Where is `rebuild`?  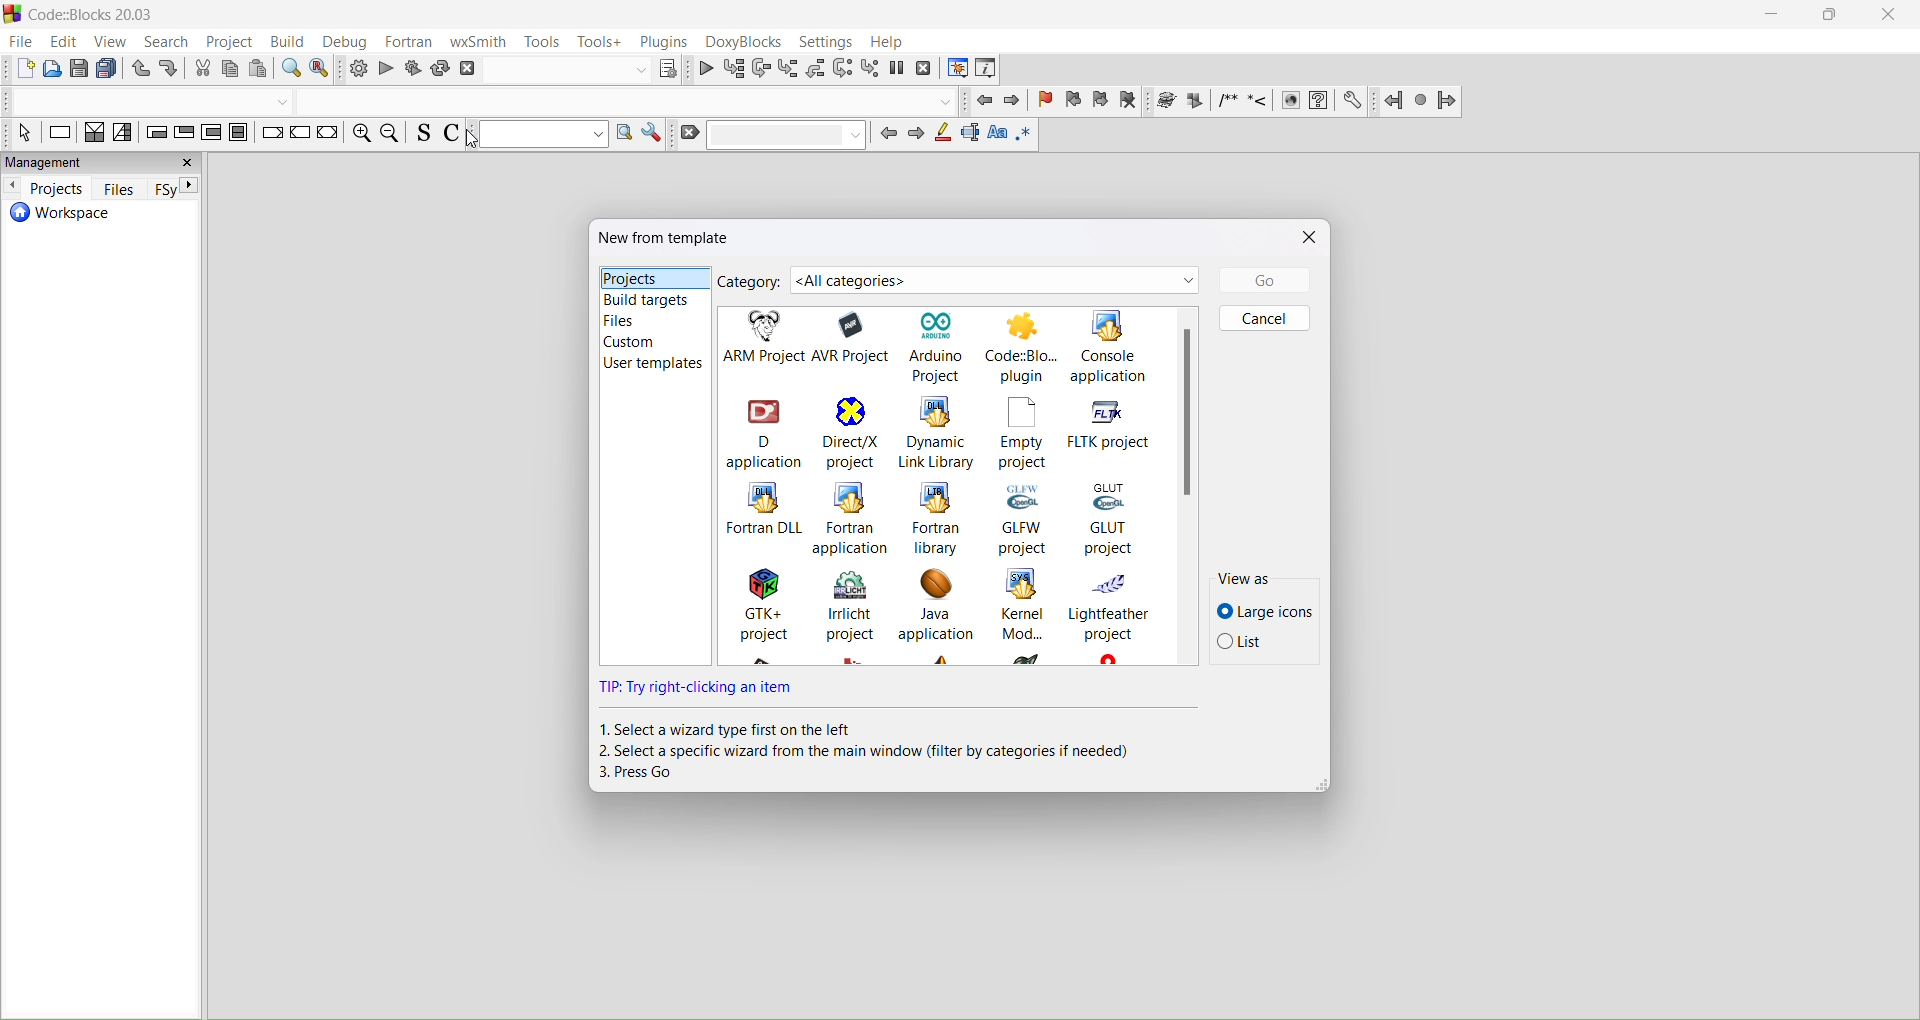
rebuild is located at coordinates (442, 67).